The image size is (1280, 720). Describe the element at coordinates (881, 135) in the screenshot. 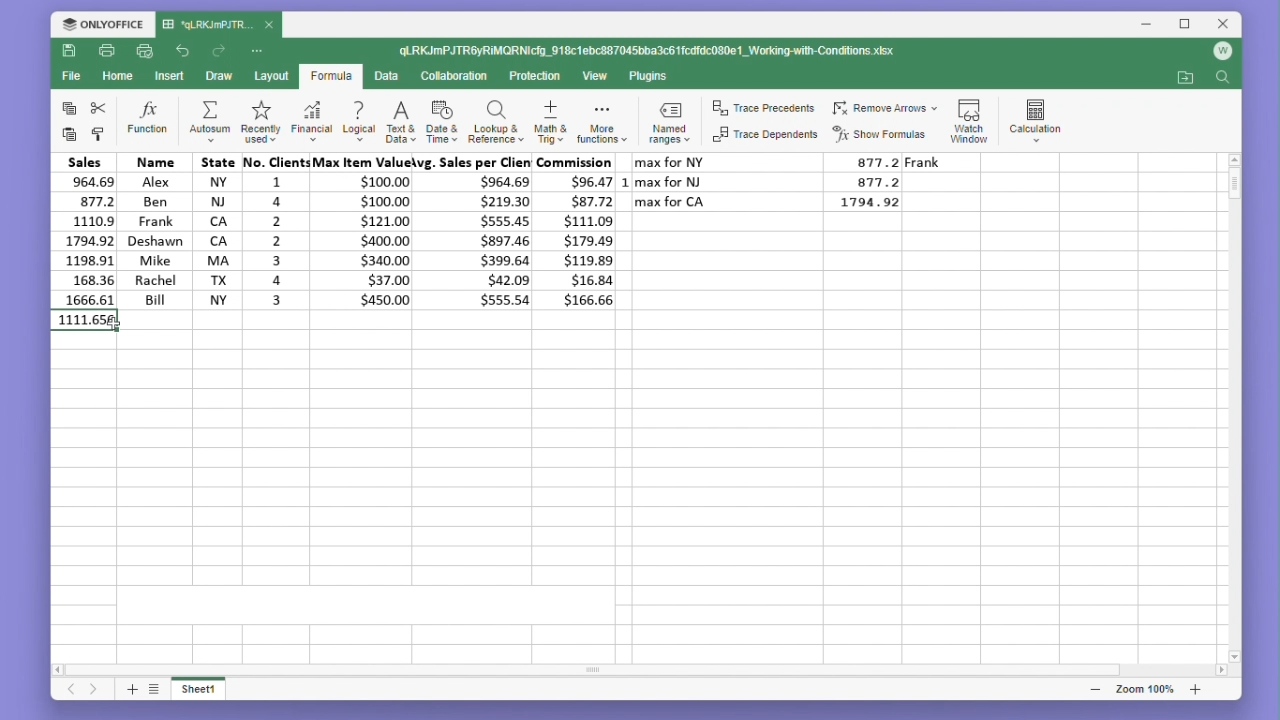

I see `Show formulas` at that location.